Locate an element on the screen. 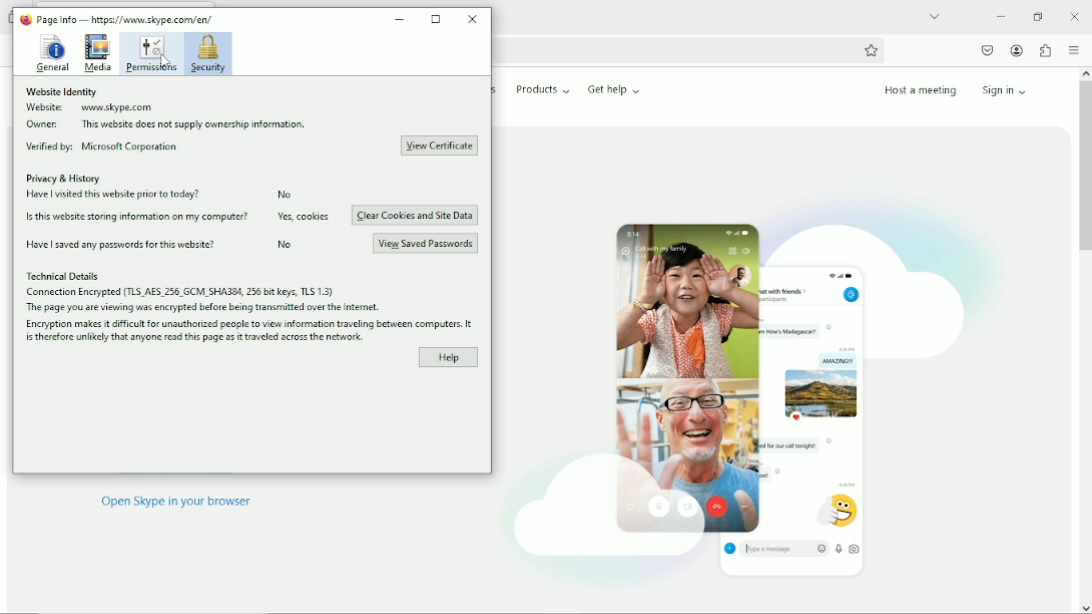 The width and height of the screenshot is (1092, 614). Get help is located at coordinates (614, 89).